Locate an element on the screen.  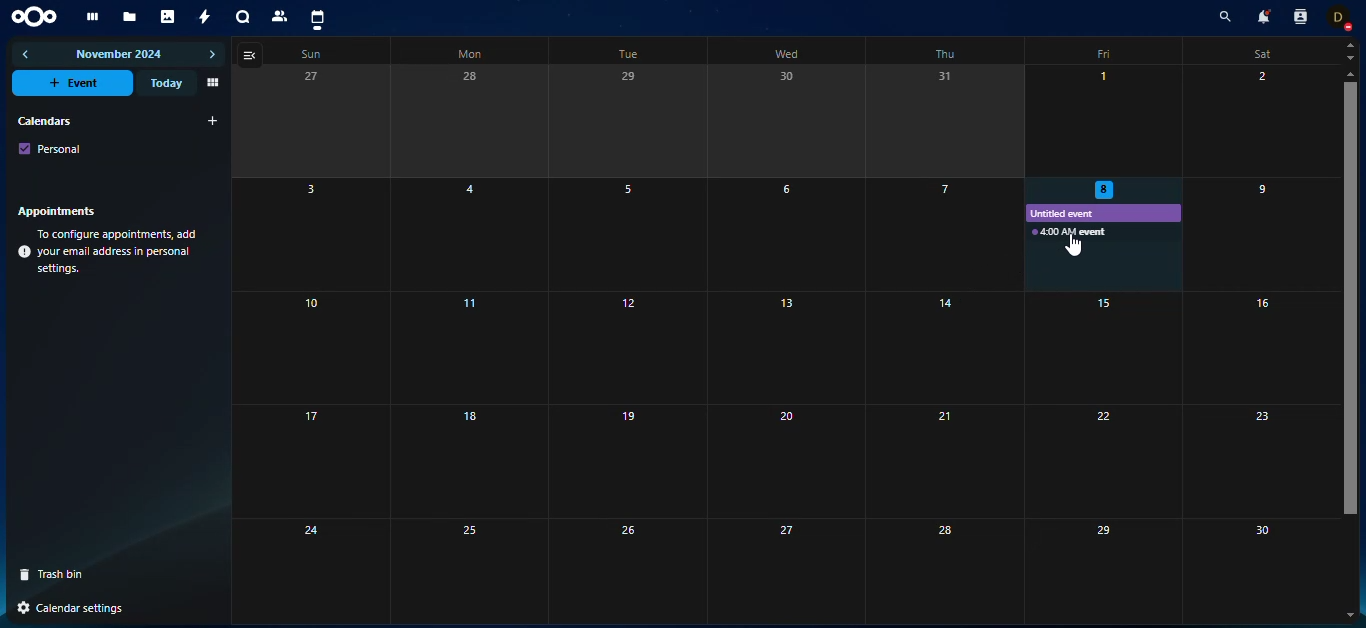
view is located at coordinates (211, 83).